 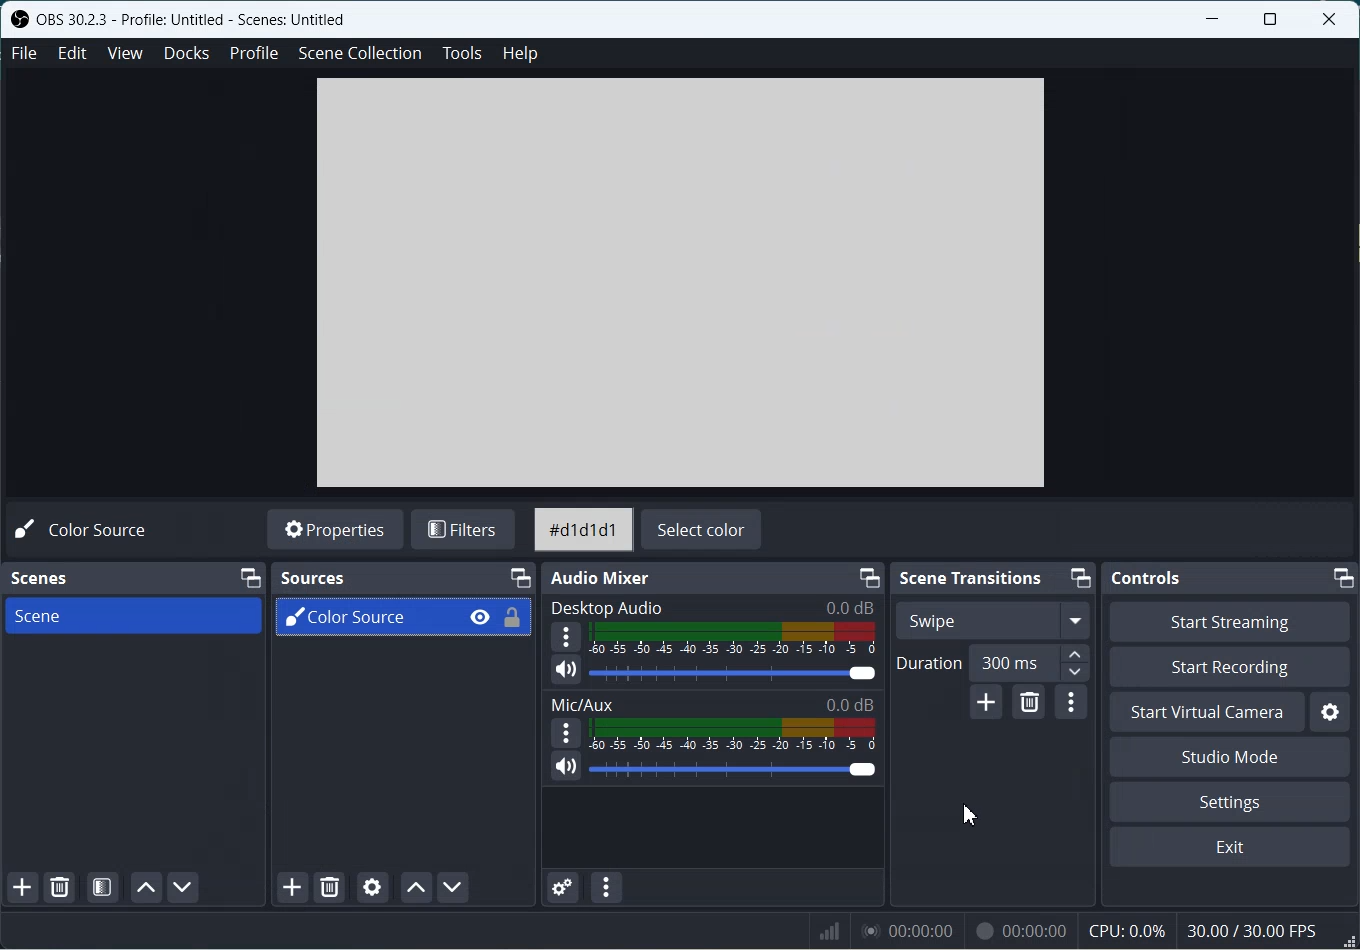 What do you see at coordinates (332, 887) in the screenshot?
I see `Remove Source` at bounding box center [332, 887].